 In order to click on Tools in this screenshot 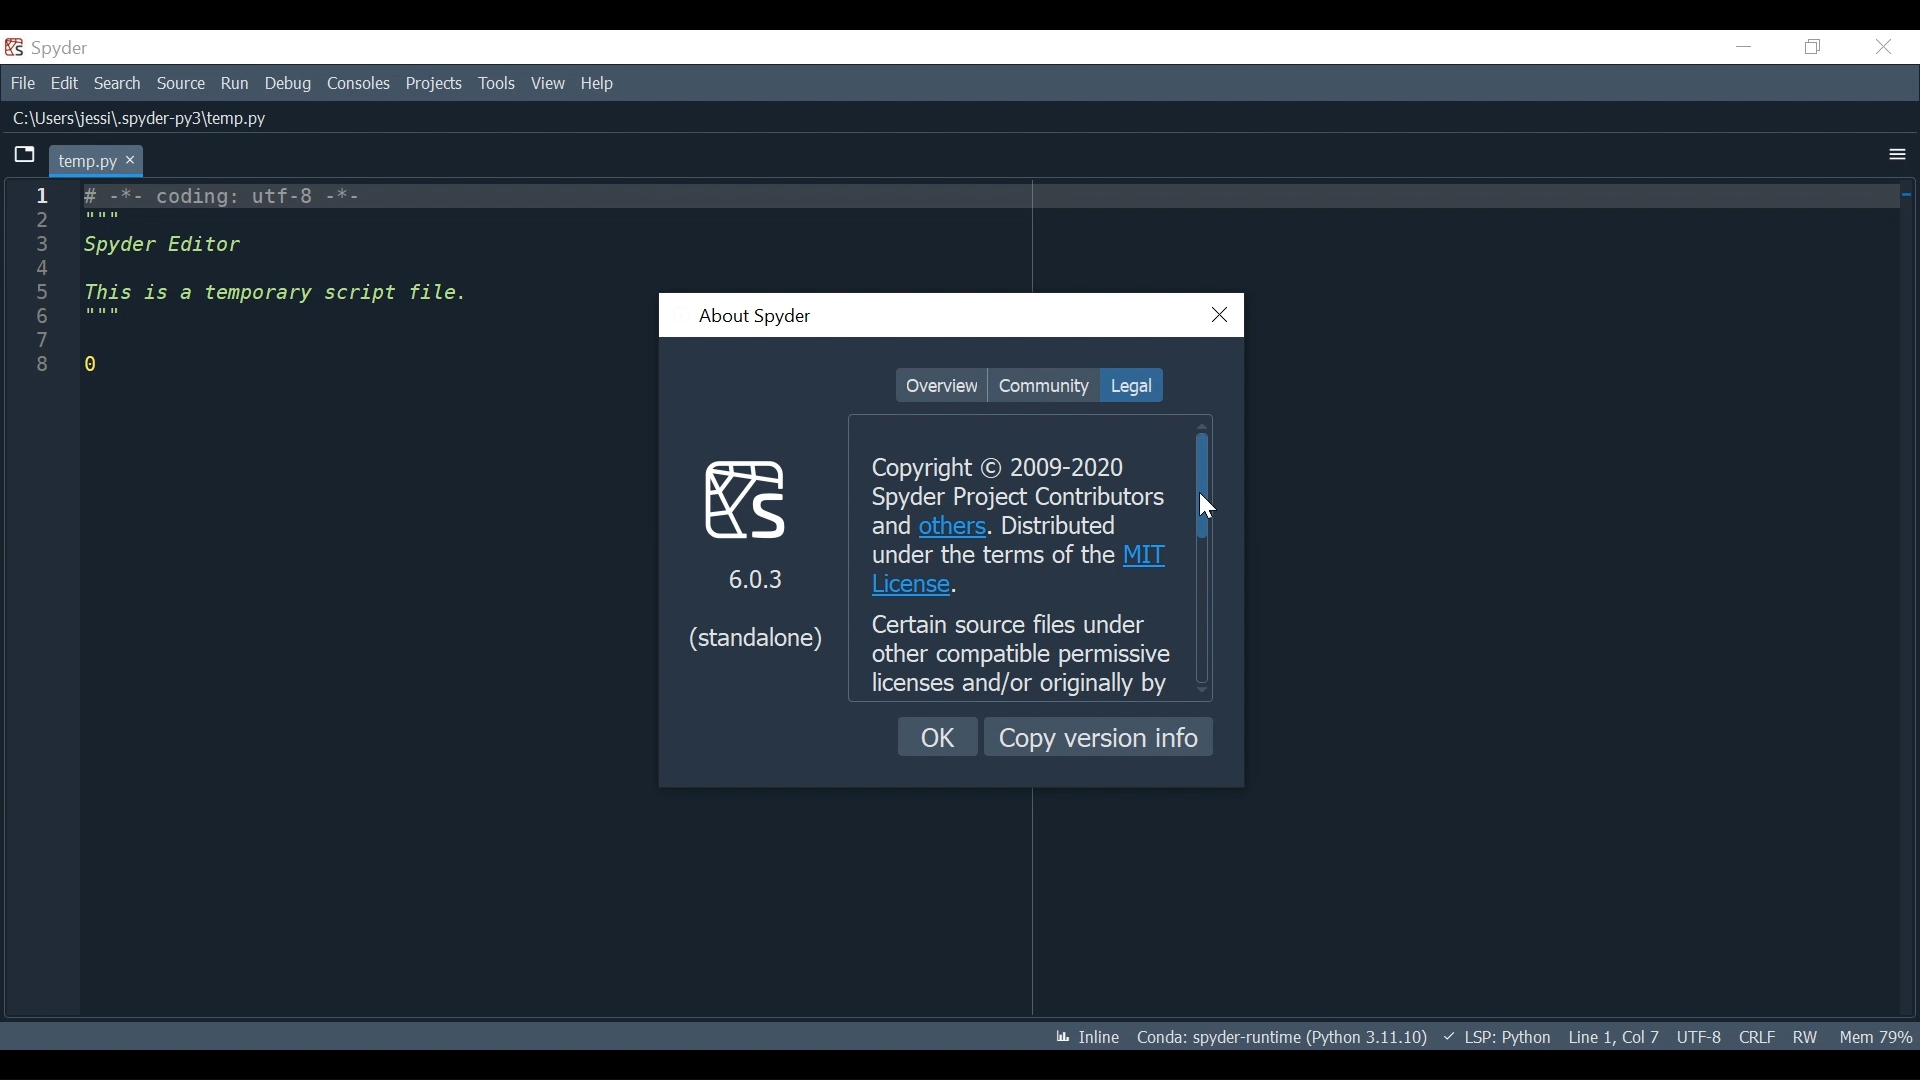, I will do `click(499, 84)`.